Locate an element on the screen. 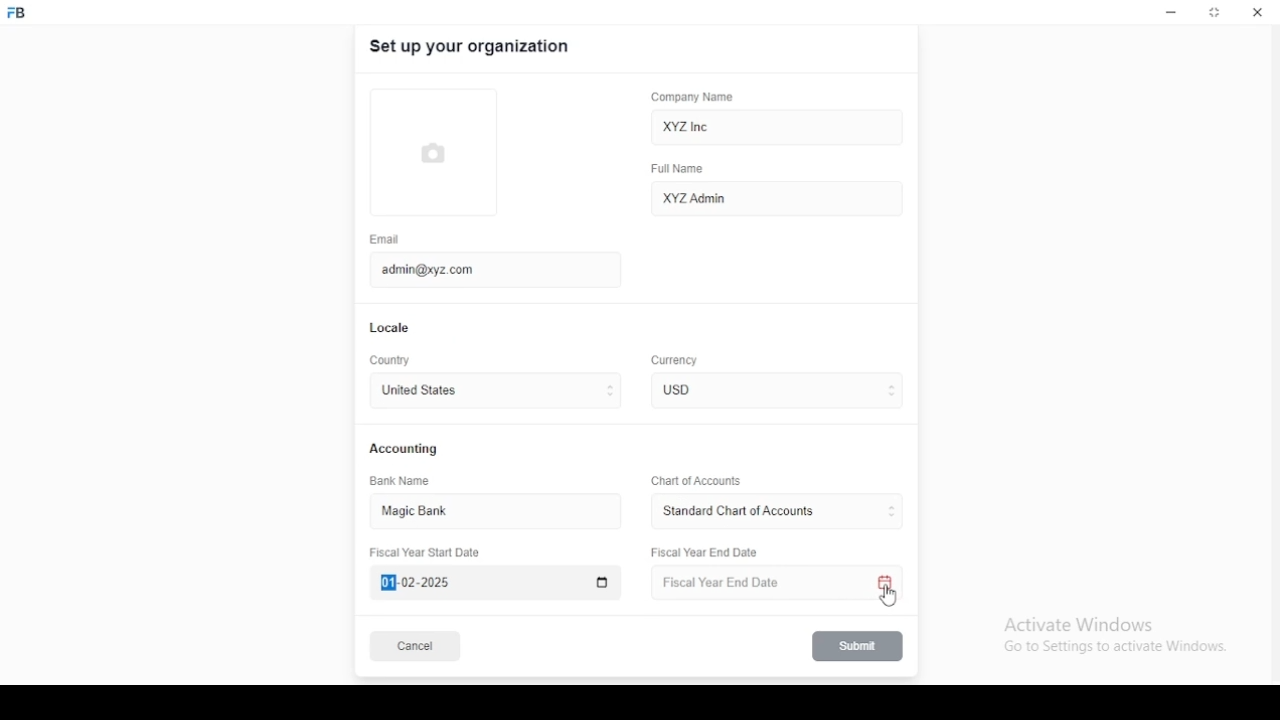 Image resolution: width=1280 pixels, height=720 pixels. currency is located at coordinates (689, 390).